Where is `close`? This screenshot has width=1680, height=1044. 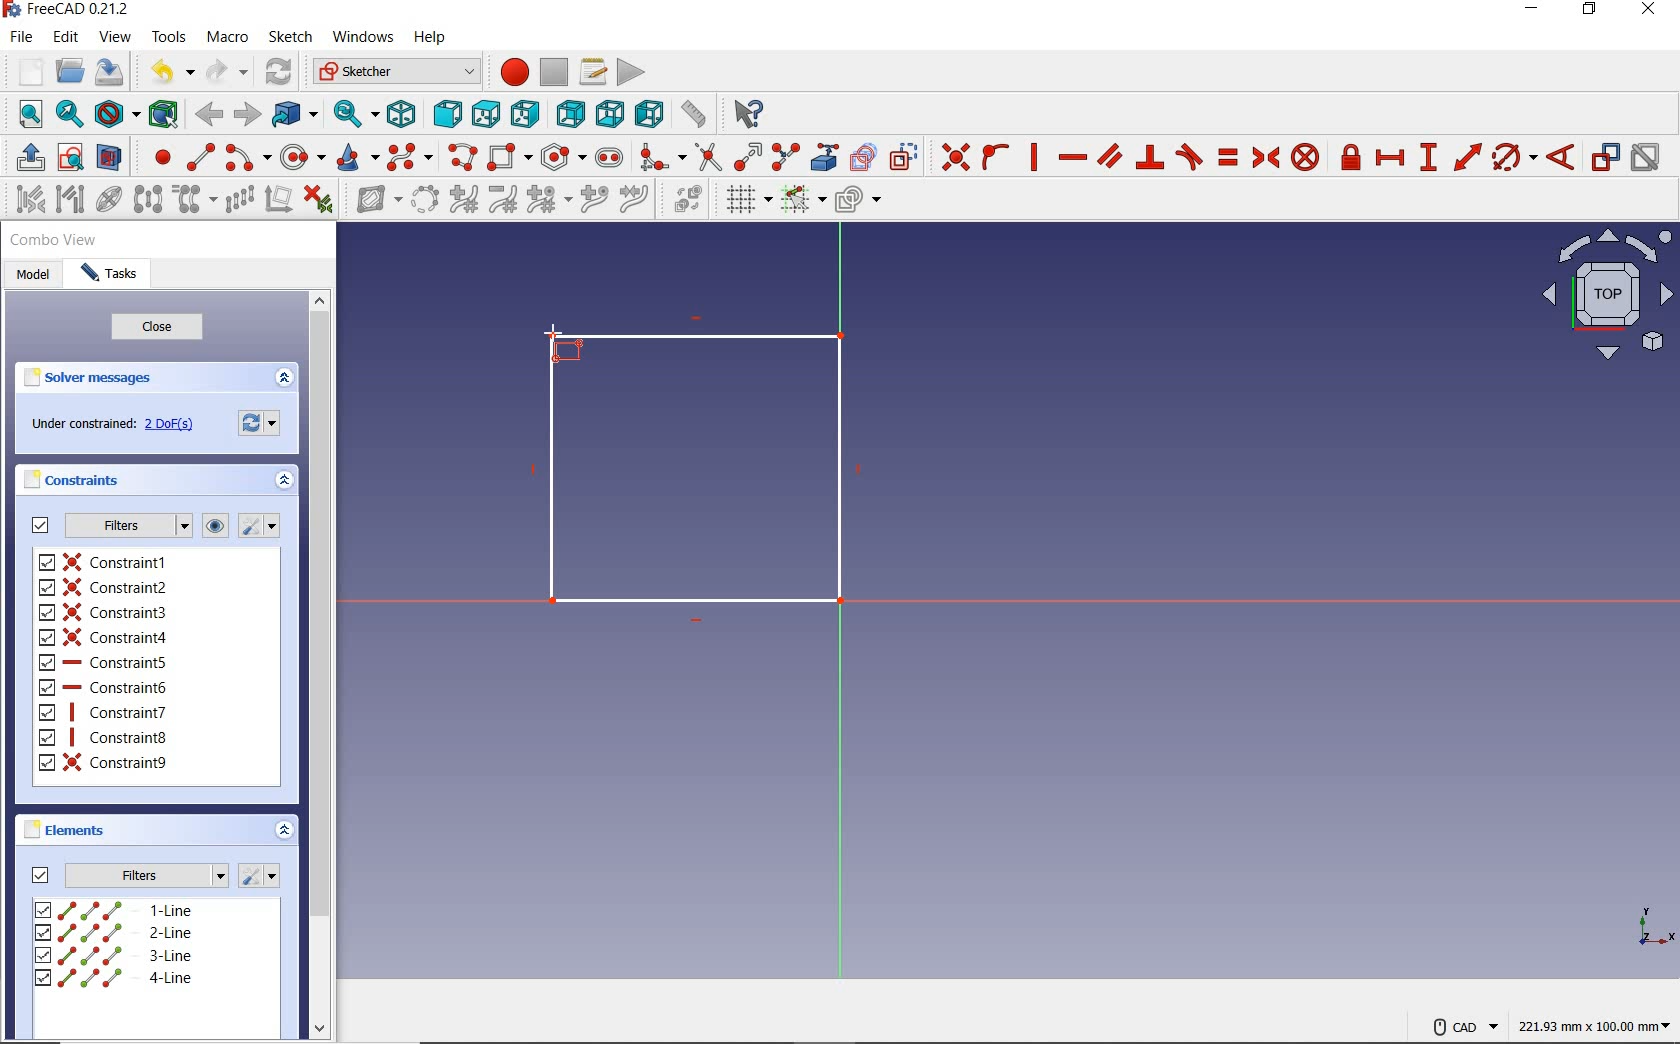 close is located at coordinates (157, 330).